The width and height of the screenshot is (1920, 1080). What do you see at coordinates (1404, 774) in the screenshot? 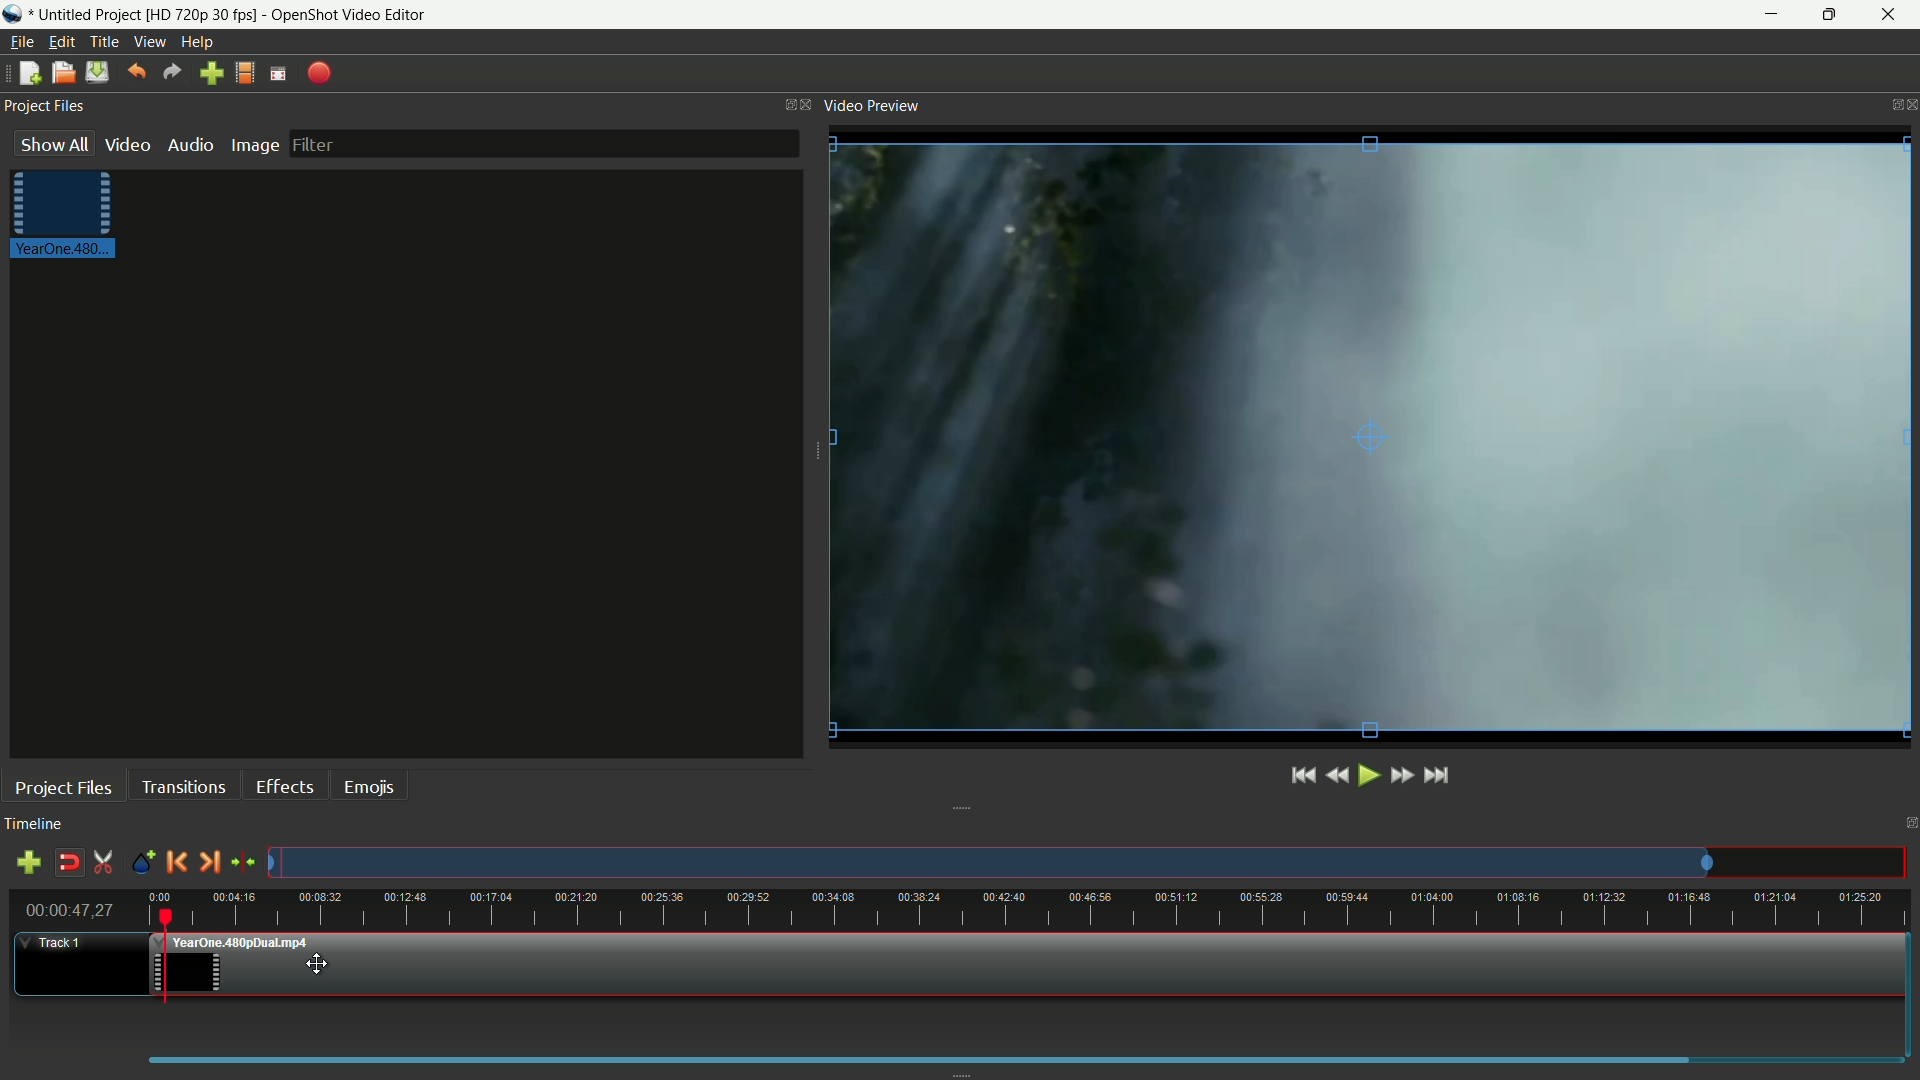
I see `fast forward` at bounding box center [1404, 774].